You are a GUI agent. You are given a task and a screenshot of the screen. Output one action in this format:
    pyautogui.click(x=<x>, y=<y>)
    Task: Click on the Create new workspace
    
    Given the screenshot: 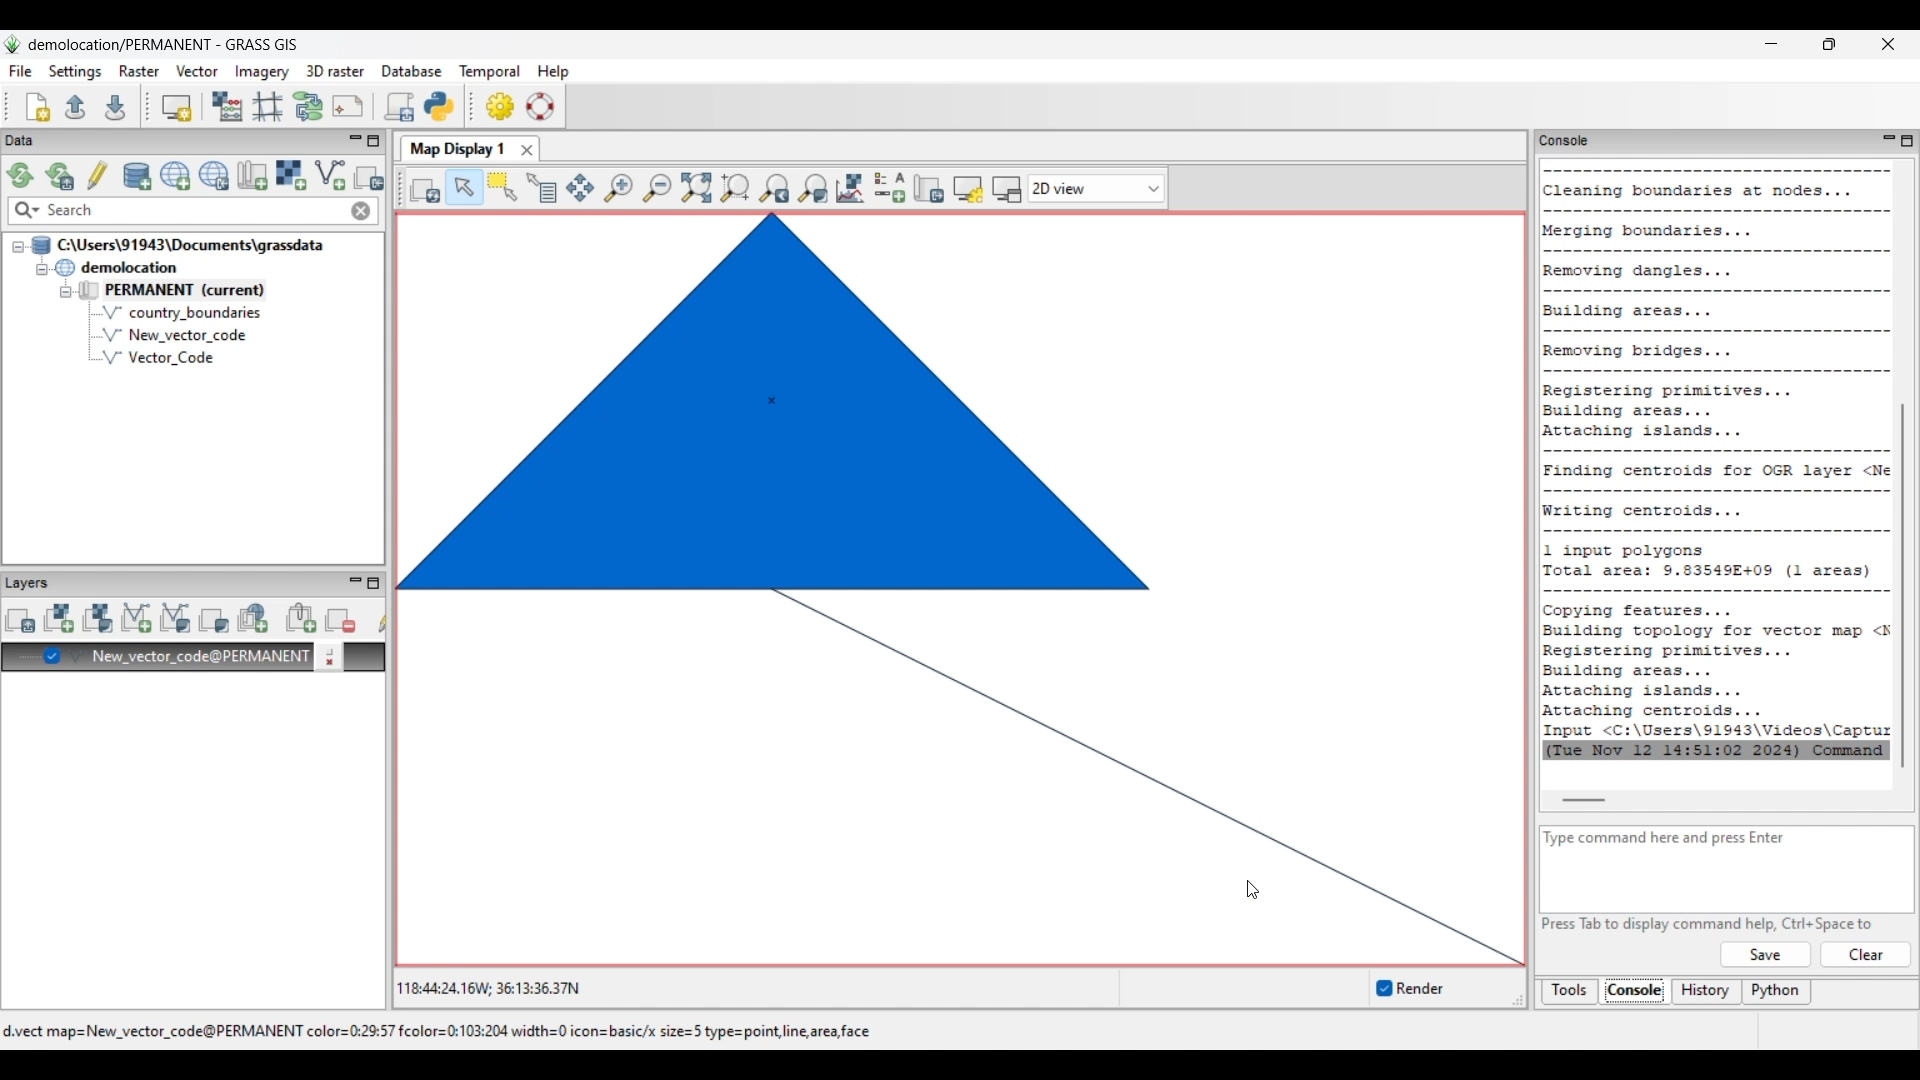 What is the action you would take?
    pyautogui.click(x=39, y=107)
    